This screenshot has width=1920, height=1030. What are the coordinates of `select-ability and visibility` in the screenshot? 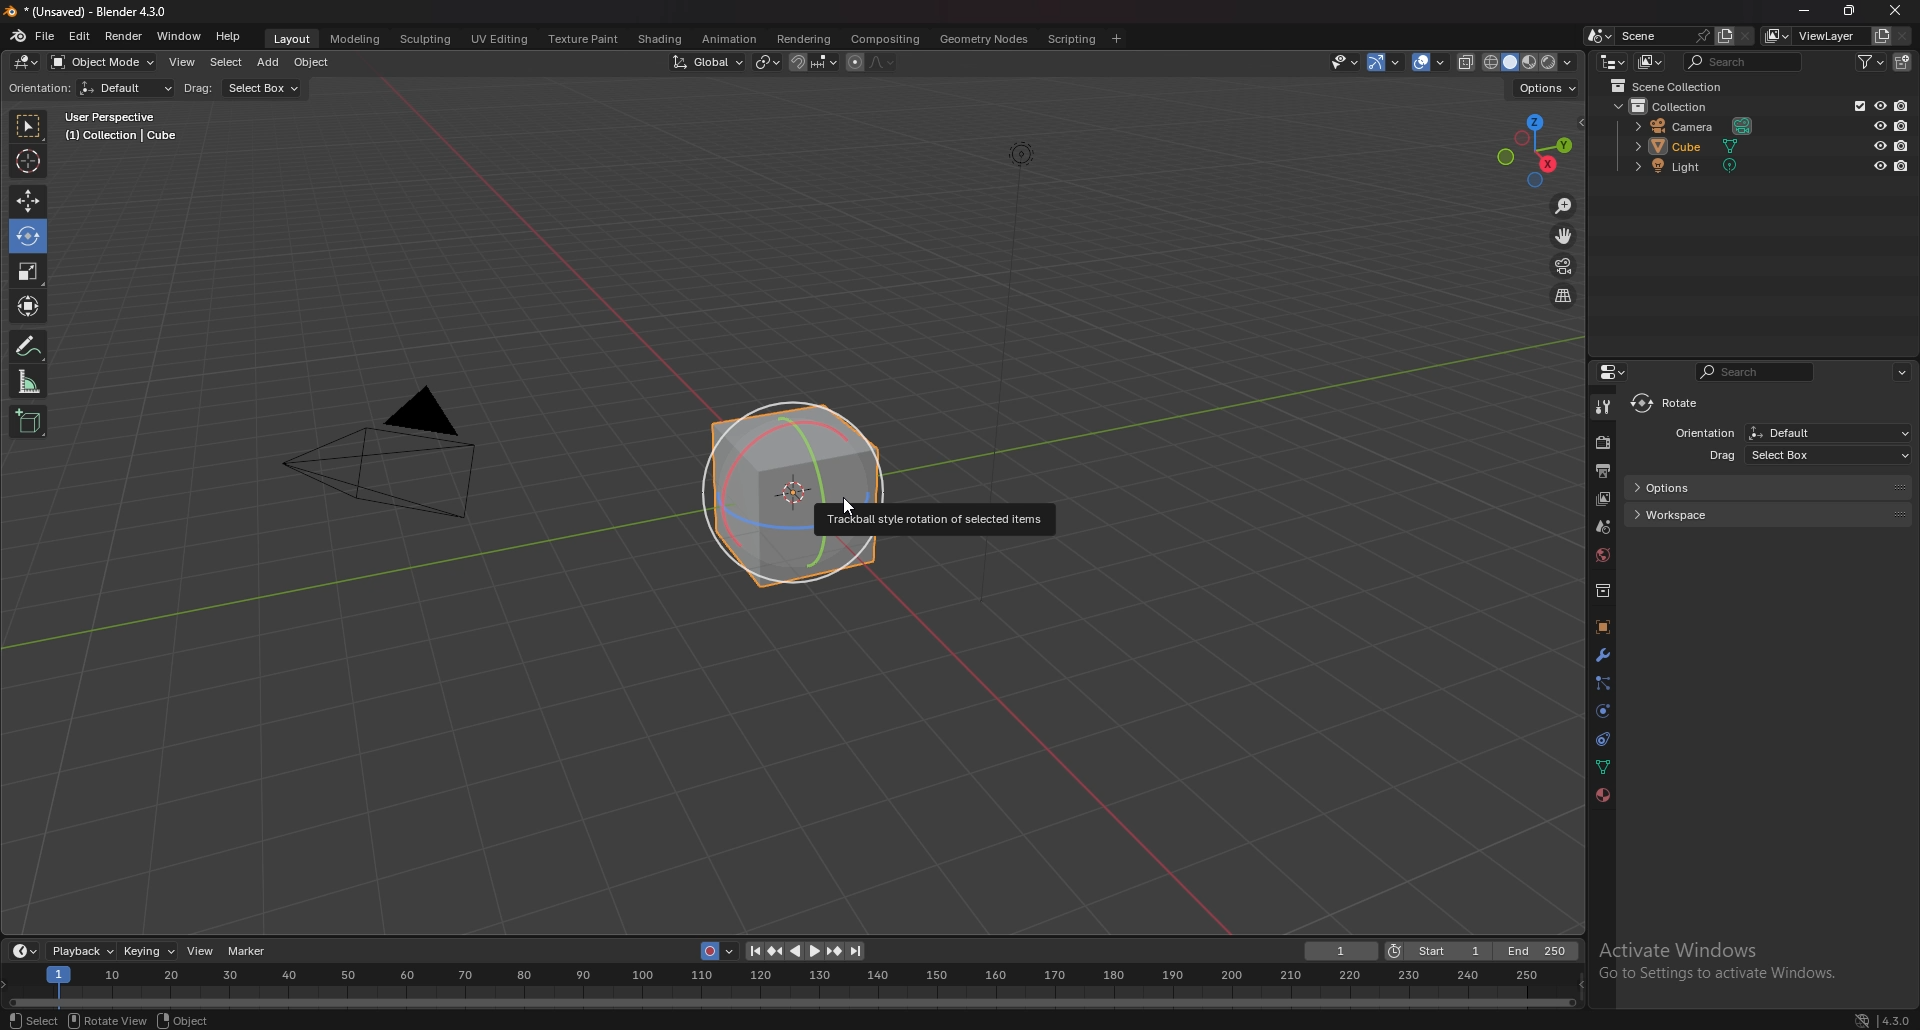 It's located at (1344, 61).